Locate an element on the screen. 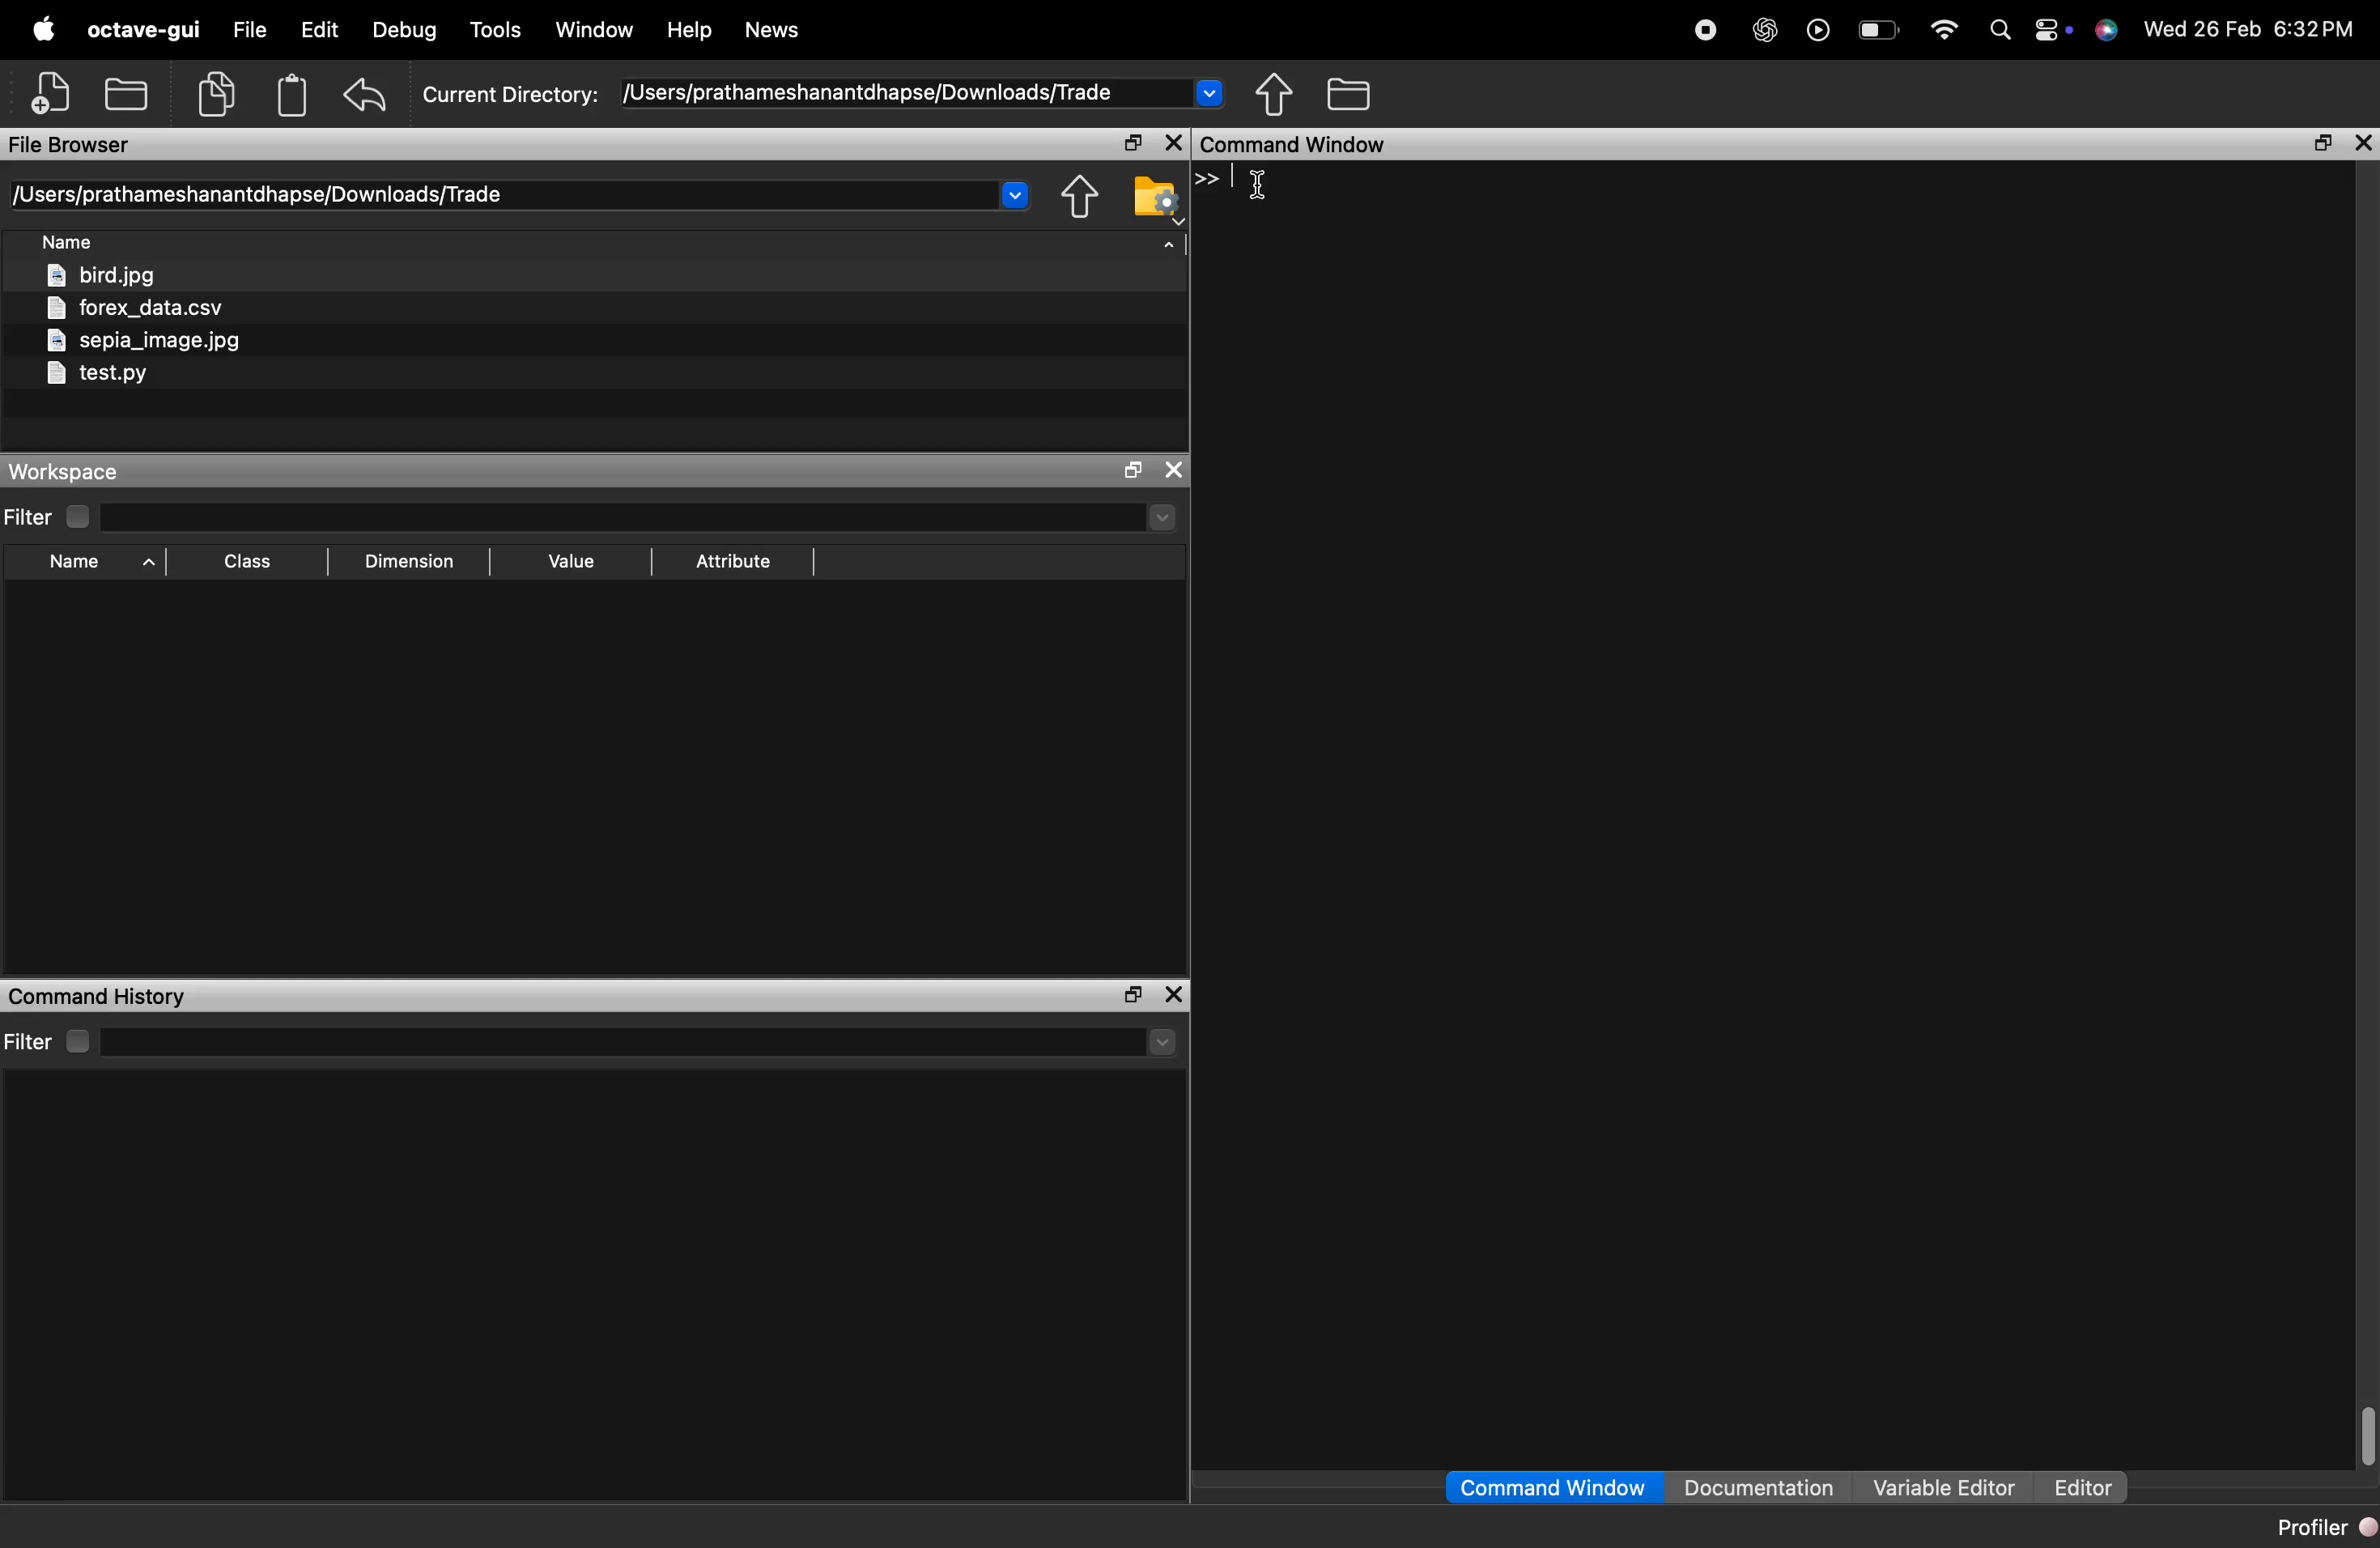  select directory is located at coordinates (647, 1042).